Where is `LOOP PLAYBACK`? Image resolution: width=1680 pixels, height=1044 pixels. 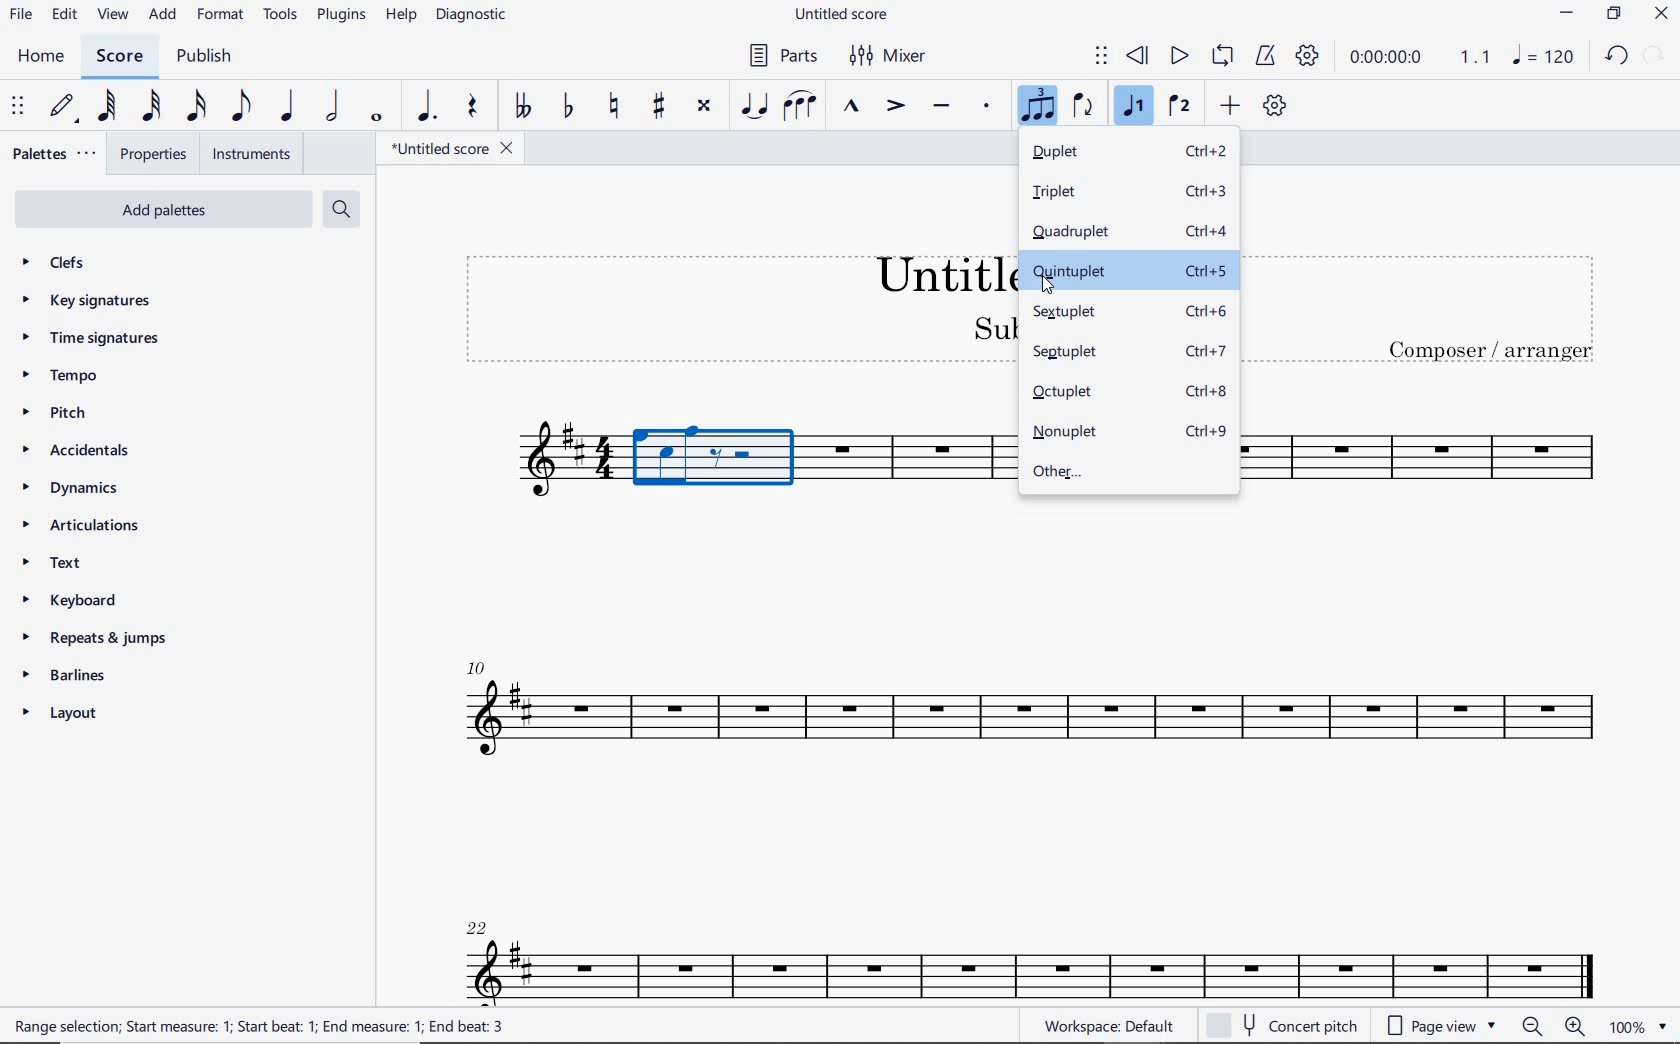 LOOP PLAYBACK is located at coordinates (1226, 57).